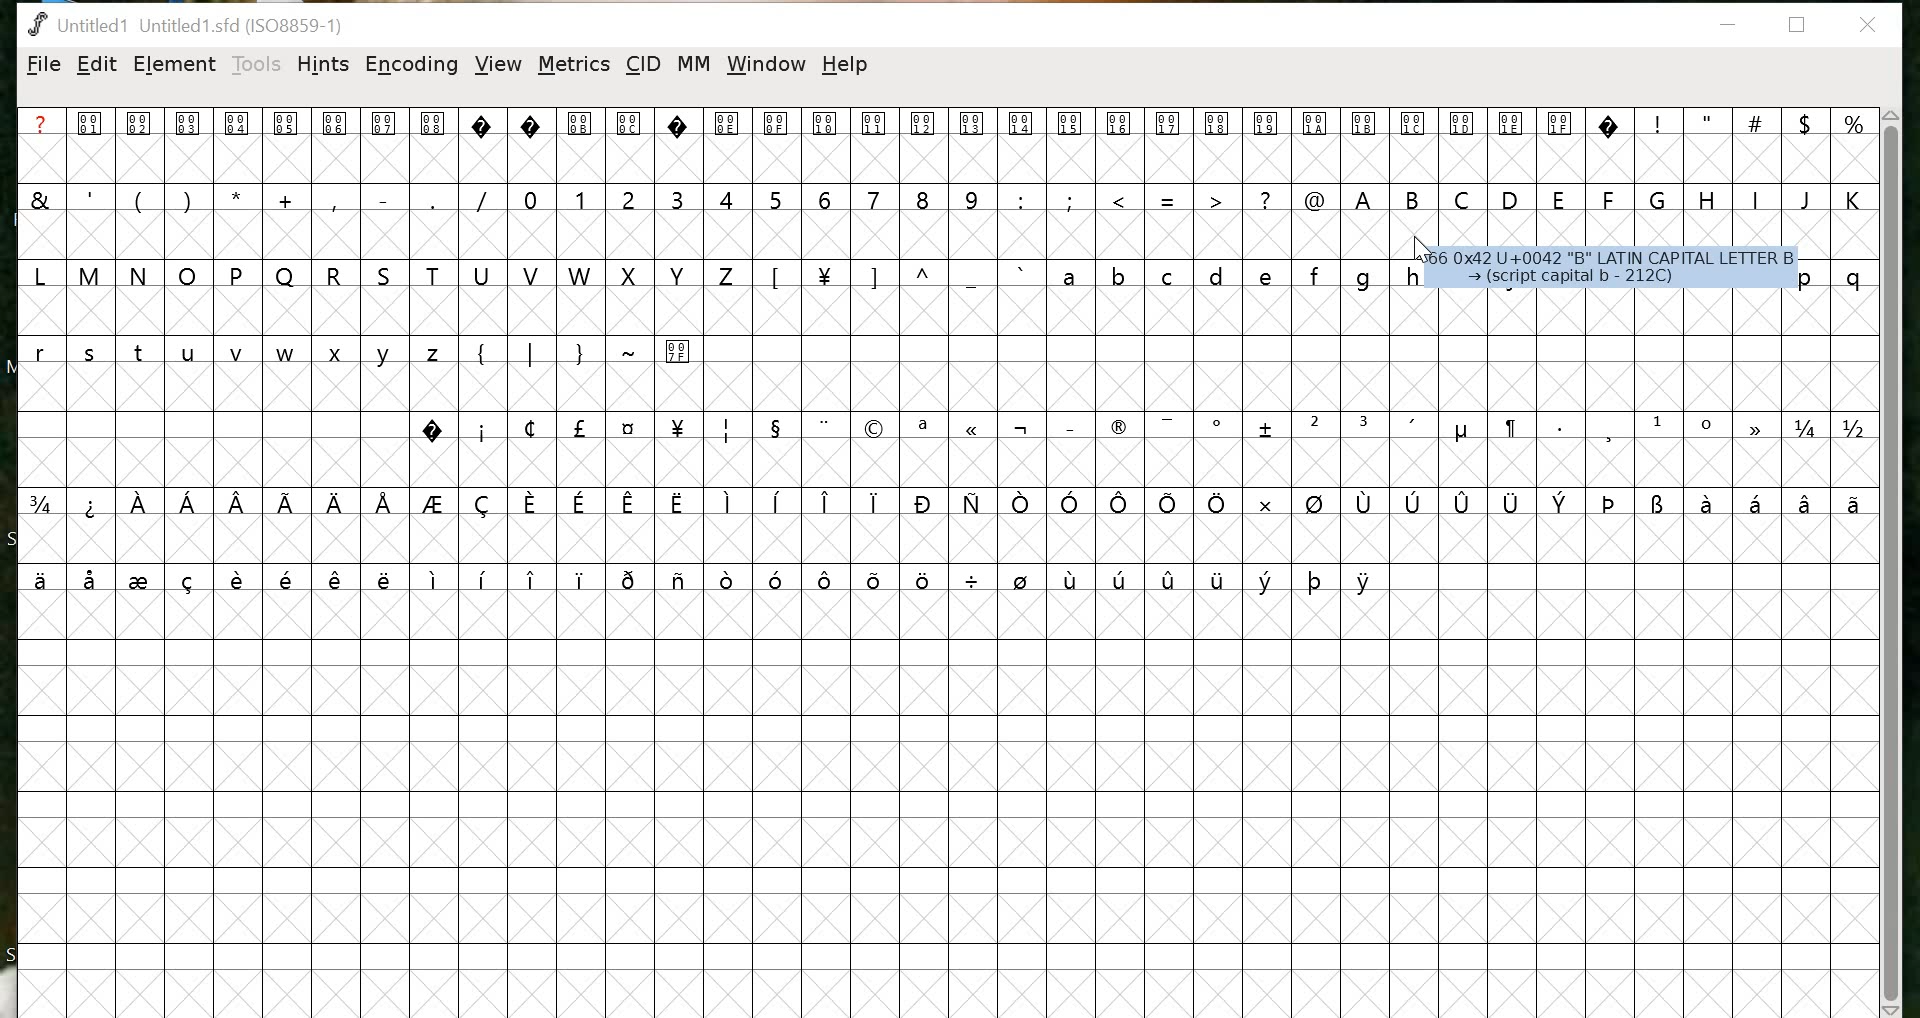 Image resolution: width=1920 pixels, height=1018 pixels. I want to click on MM, so click(695, 65).